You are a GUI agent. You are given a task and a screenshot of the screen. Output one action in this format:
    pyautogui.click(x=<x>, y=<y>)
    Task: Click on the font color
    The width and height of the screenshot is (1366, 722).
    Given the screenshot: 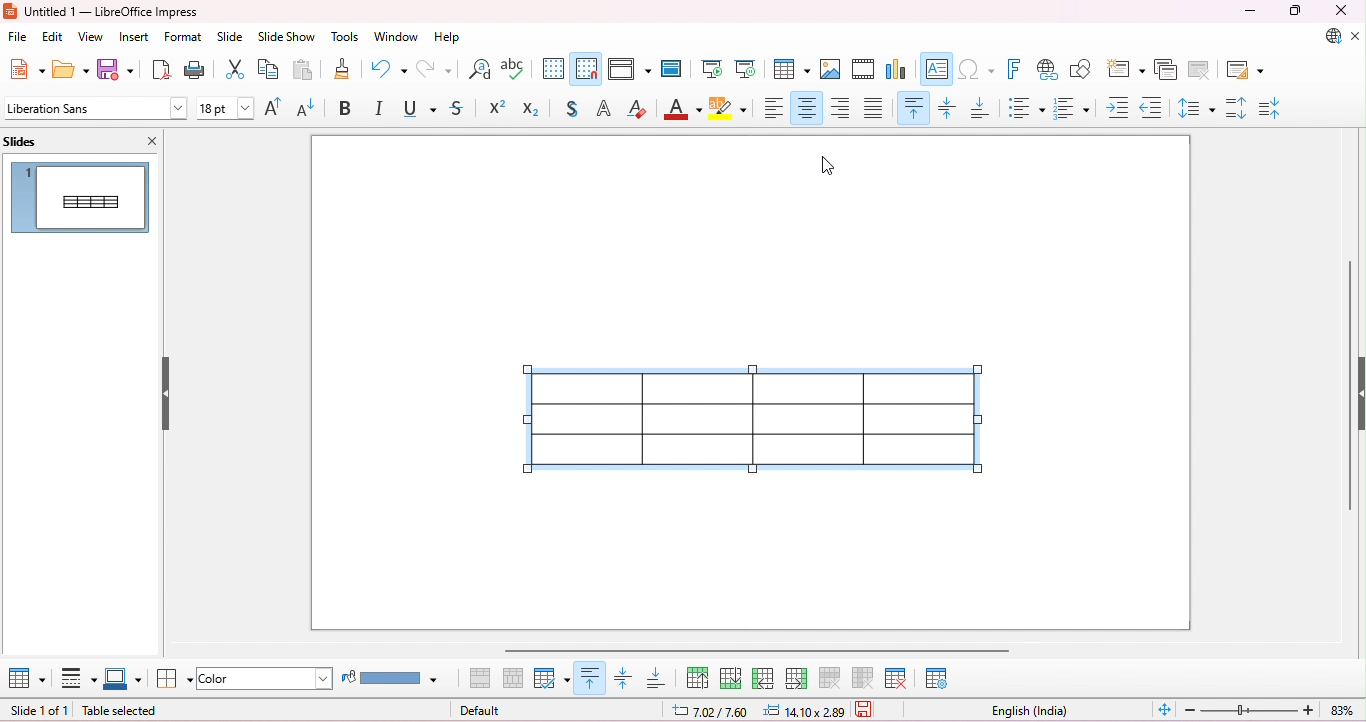 What is the action you would take?
    pyautogui.click(x=684, y=108)
    